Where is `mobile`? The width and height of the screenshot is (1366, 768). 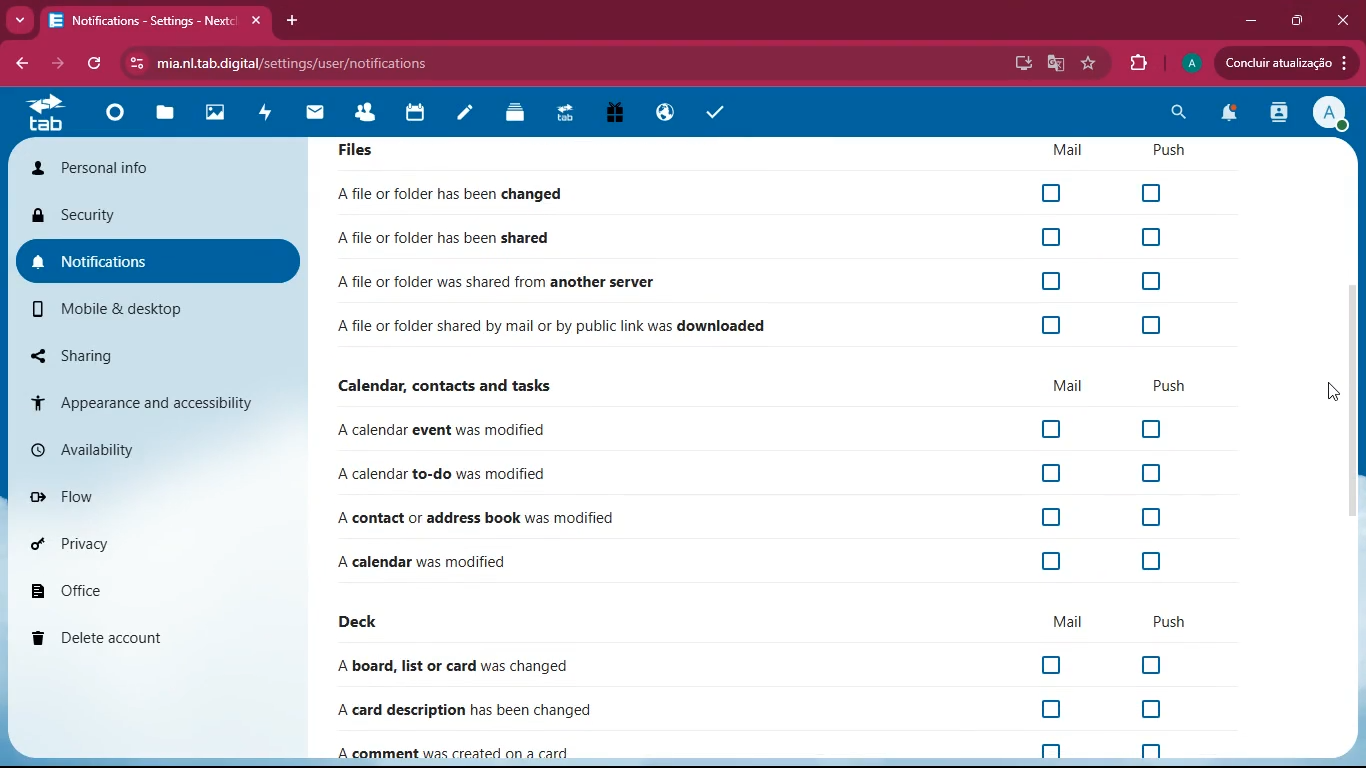 mobile is located at coordinates (142, 310).